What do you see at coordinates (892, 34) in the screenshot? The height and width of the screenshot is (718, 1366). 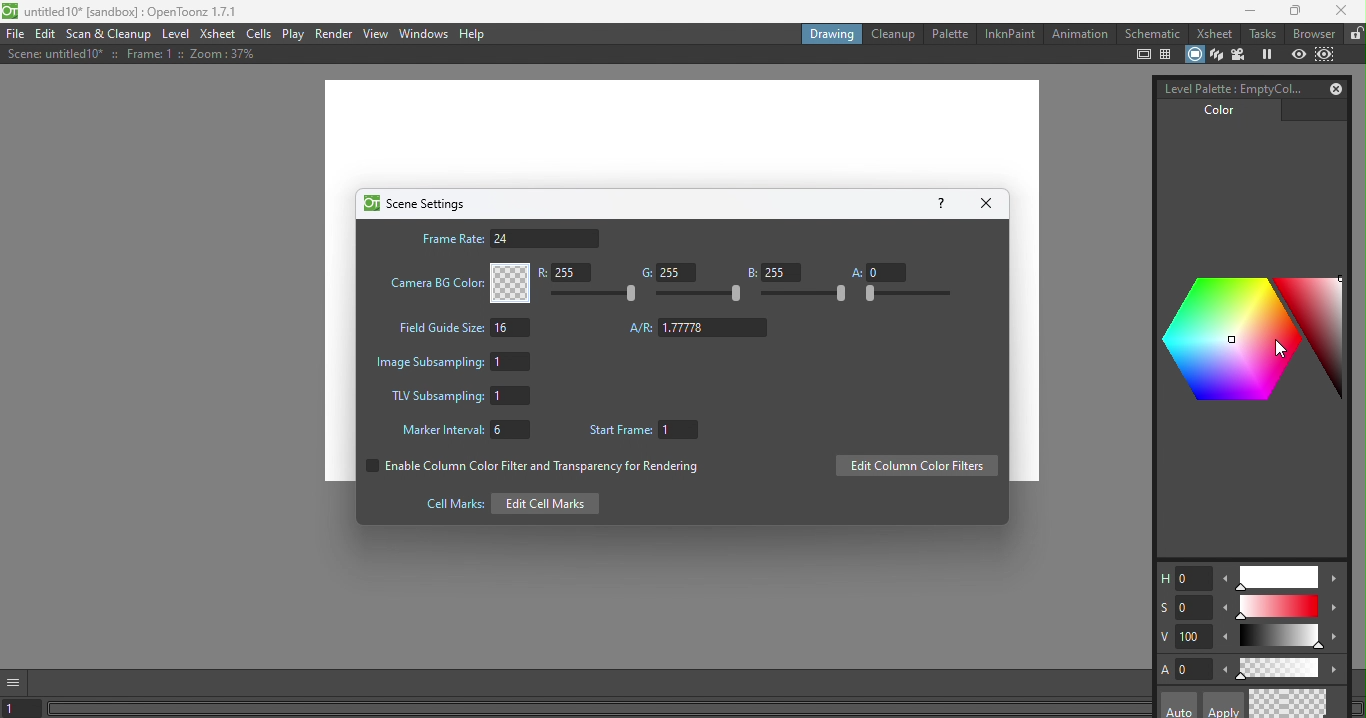 I see `Cleanup` at bounding box center [892, 34].